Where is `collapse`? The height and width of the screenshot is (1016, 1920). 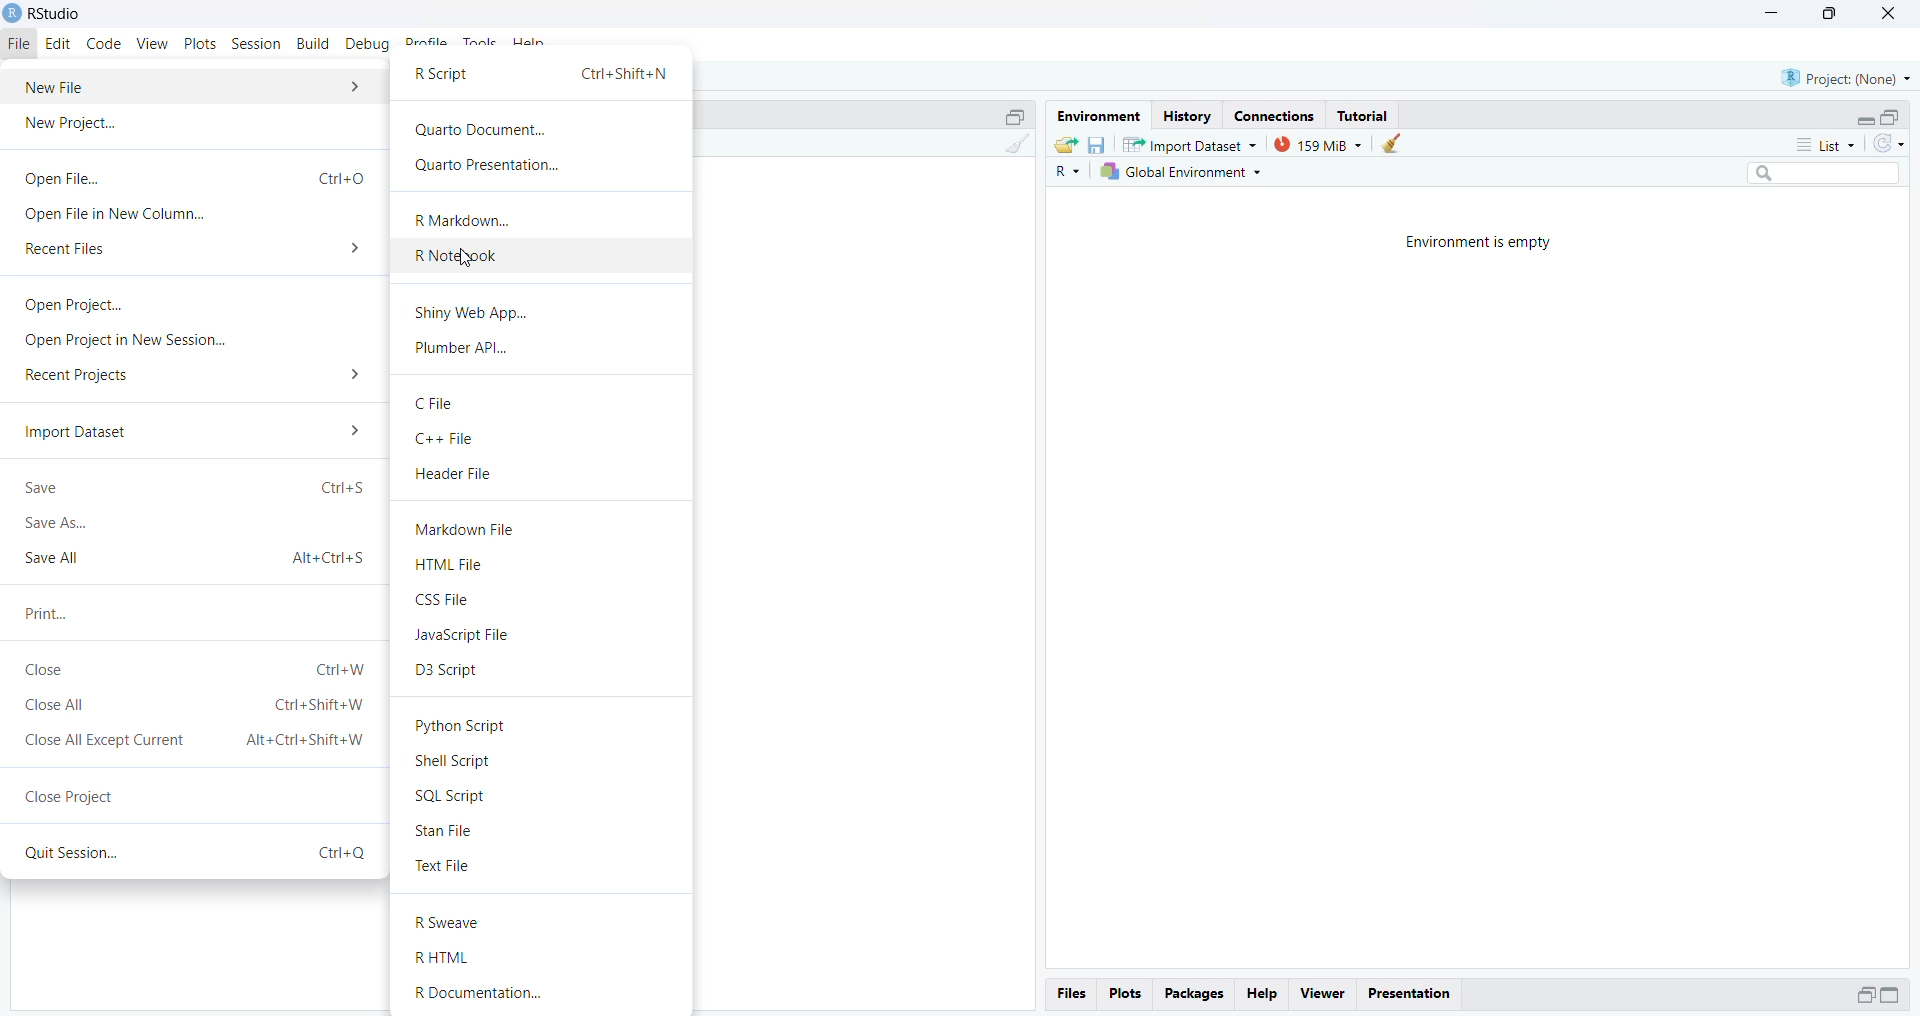
collapse is located at coordinates (1894, 117).